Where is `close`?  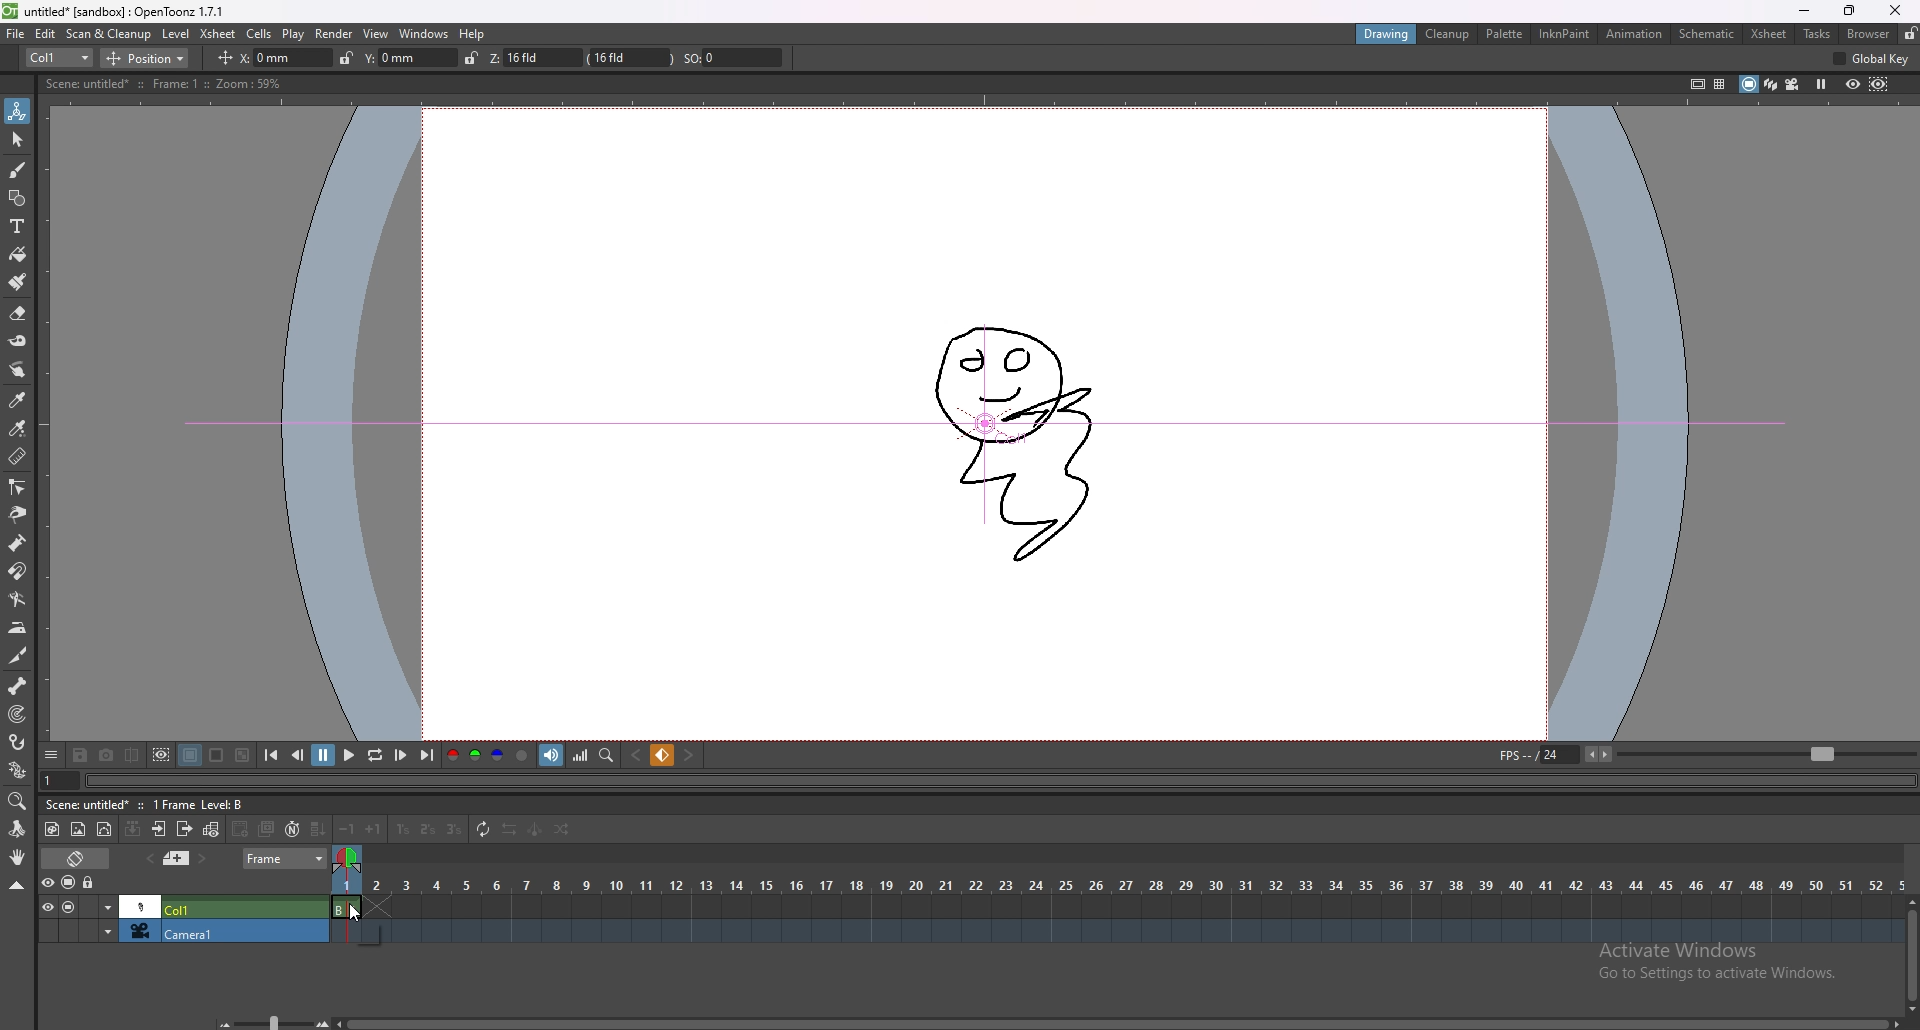
close is located at coordinates (1893, 11).